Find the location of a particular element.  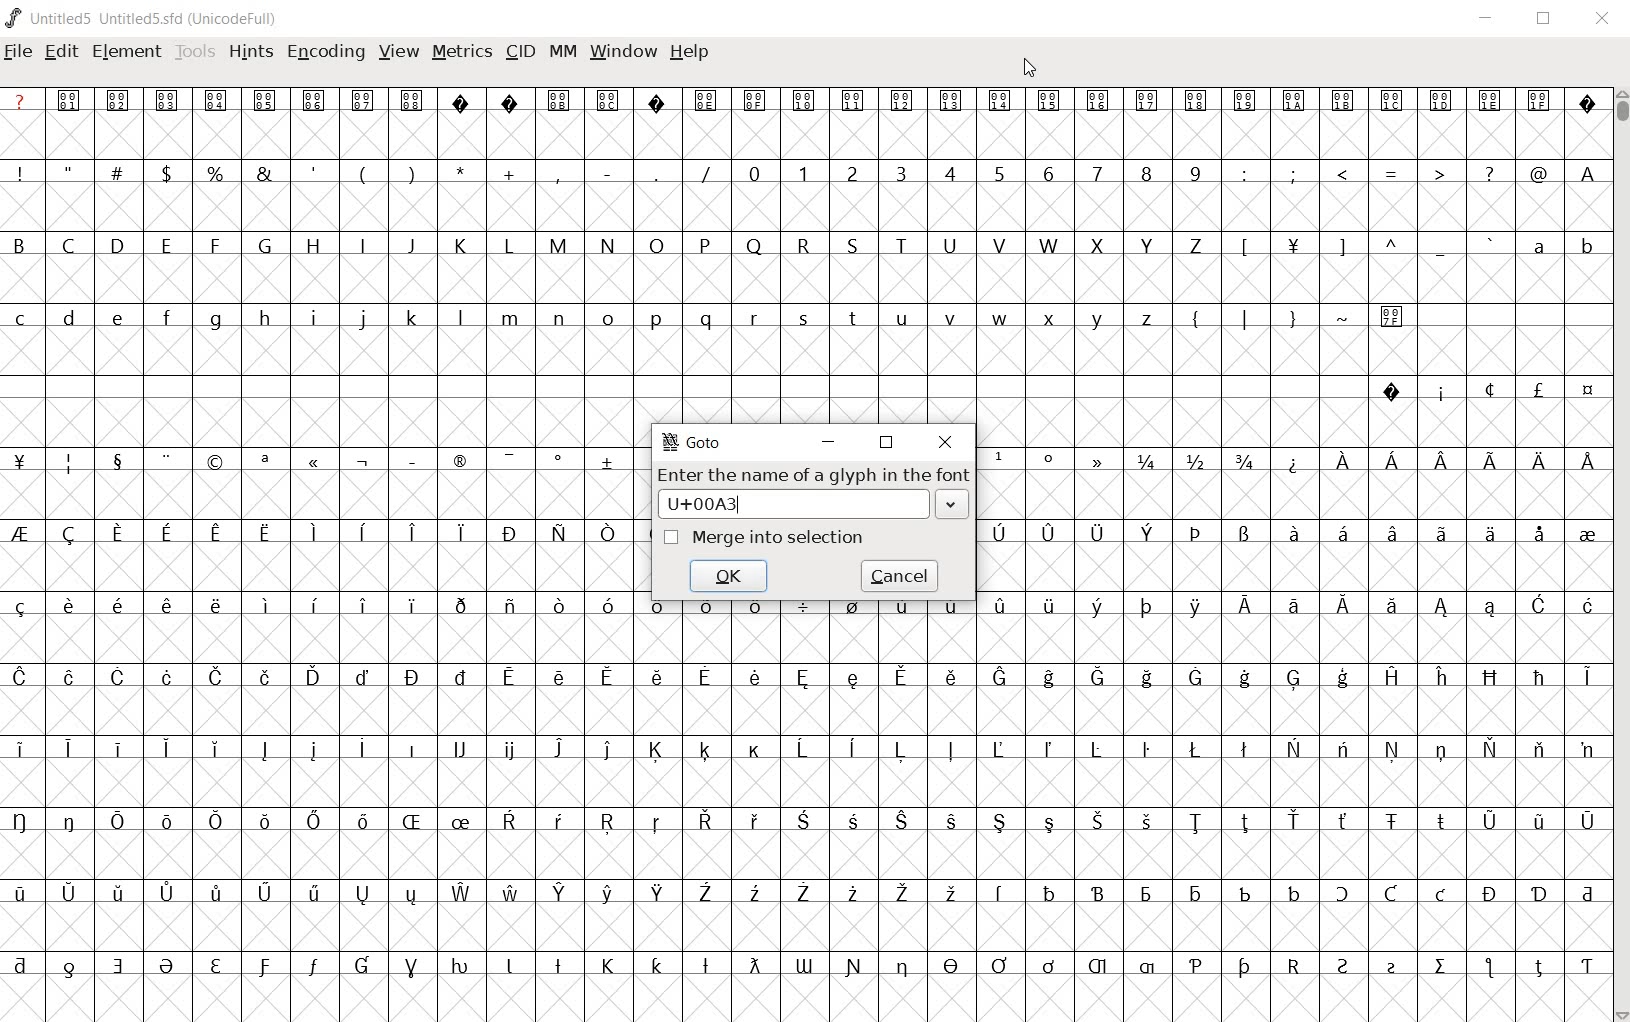

Symbol is located at coordinates (1394, 315).